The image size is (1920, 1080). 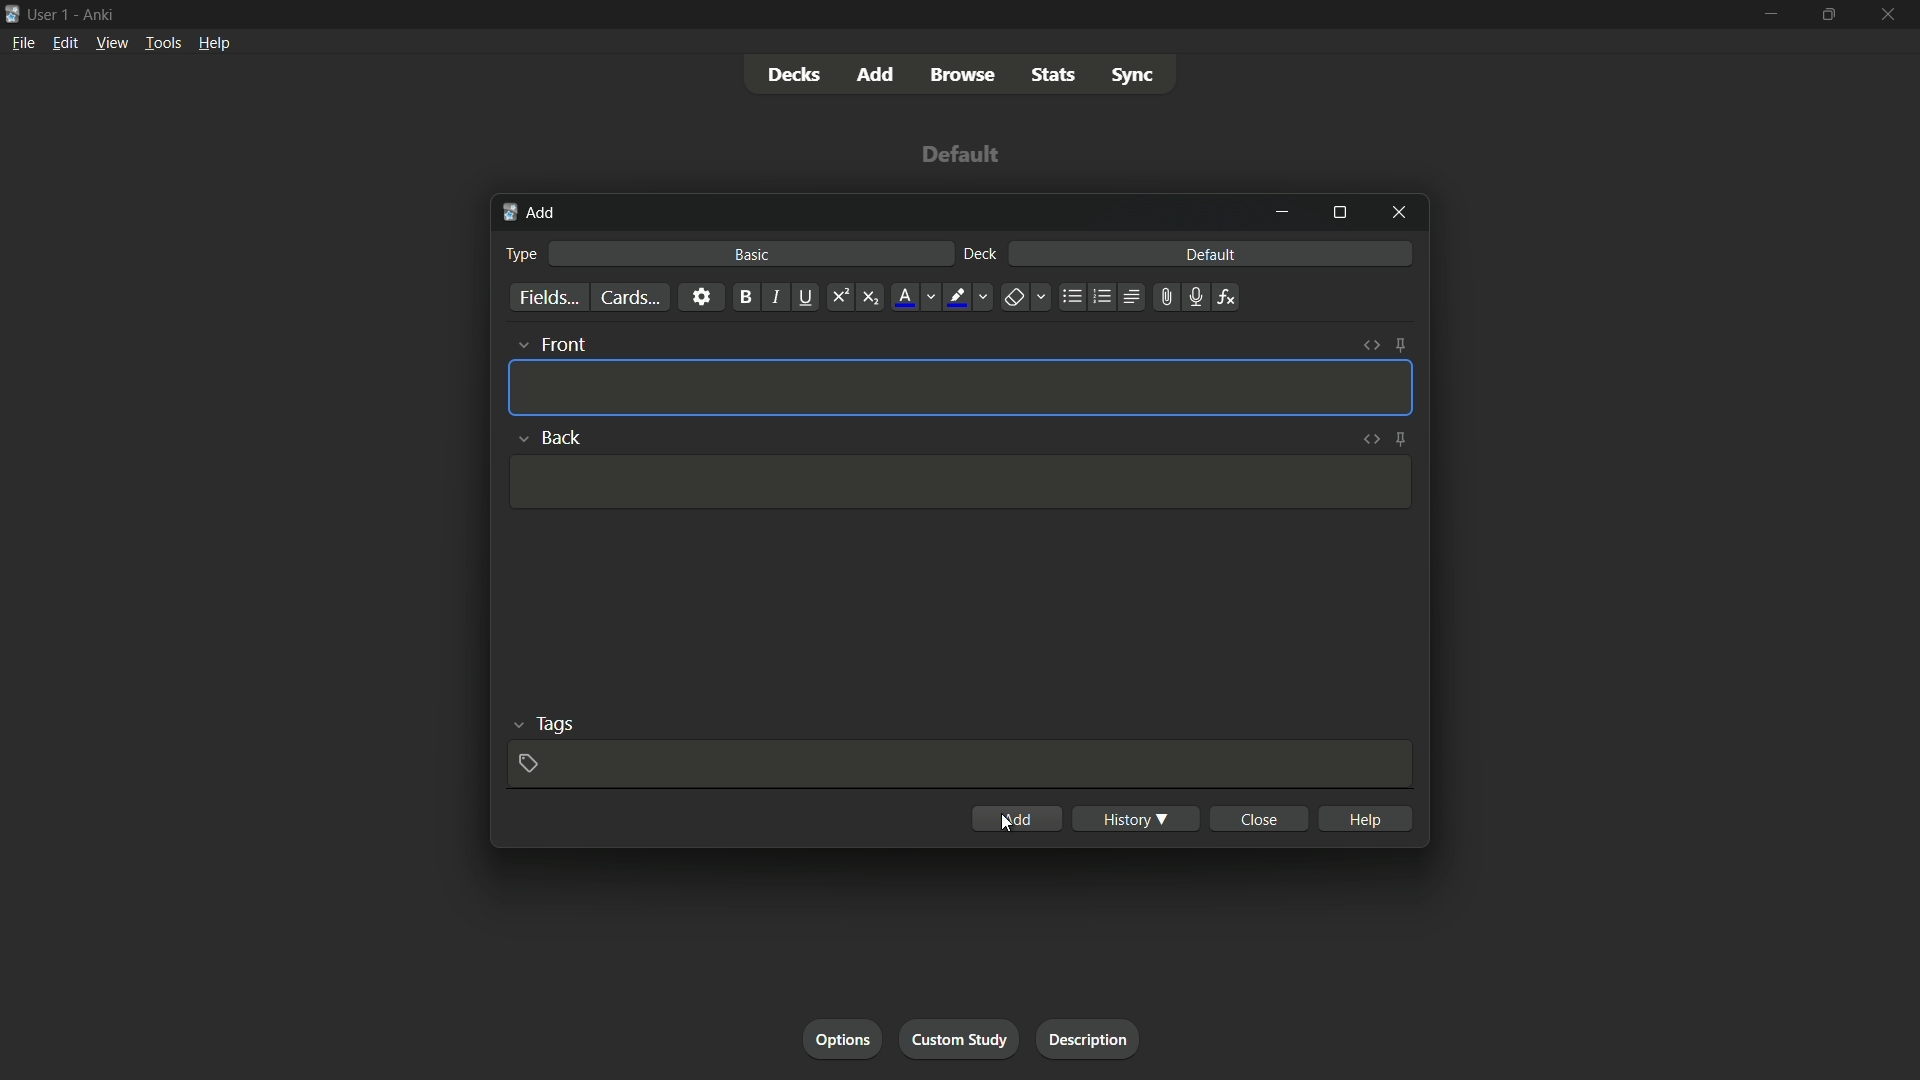 I want to click on view, so click(x=112, y=44).